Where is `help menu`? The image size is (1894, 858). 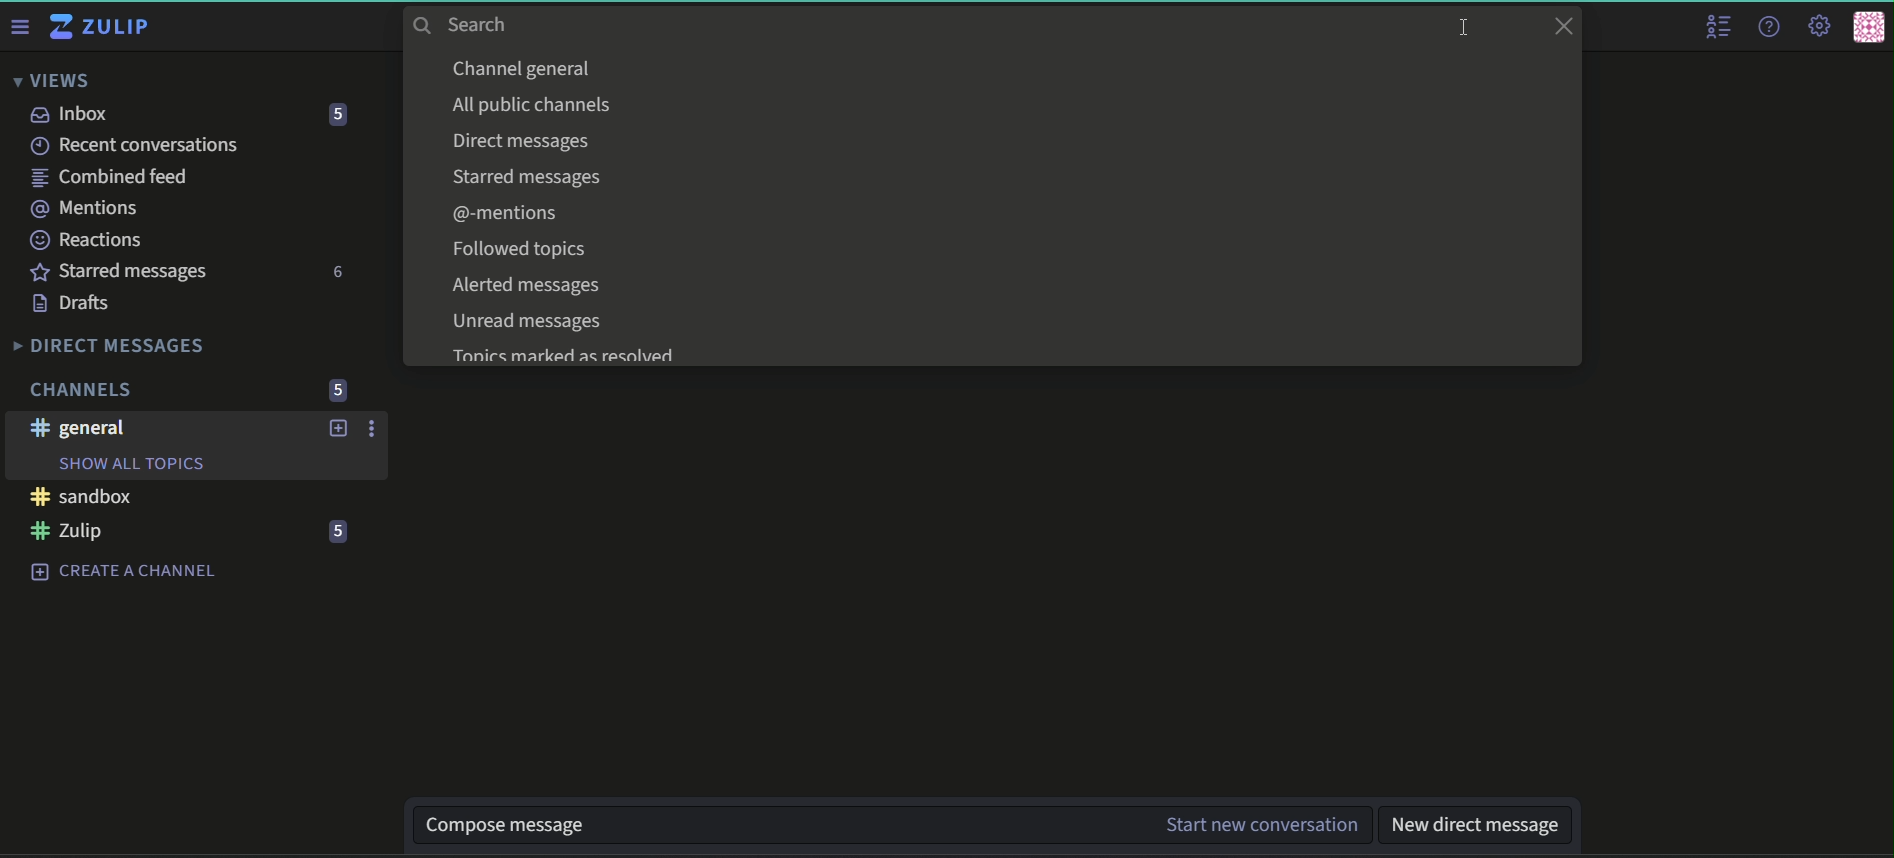 help menu is located at coordinates (1772, 25).